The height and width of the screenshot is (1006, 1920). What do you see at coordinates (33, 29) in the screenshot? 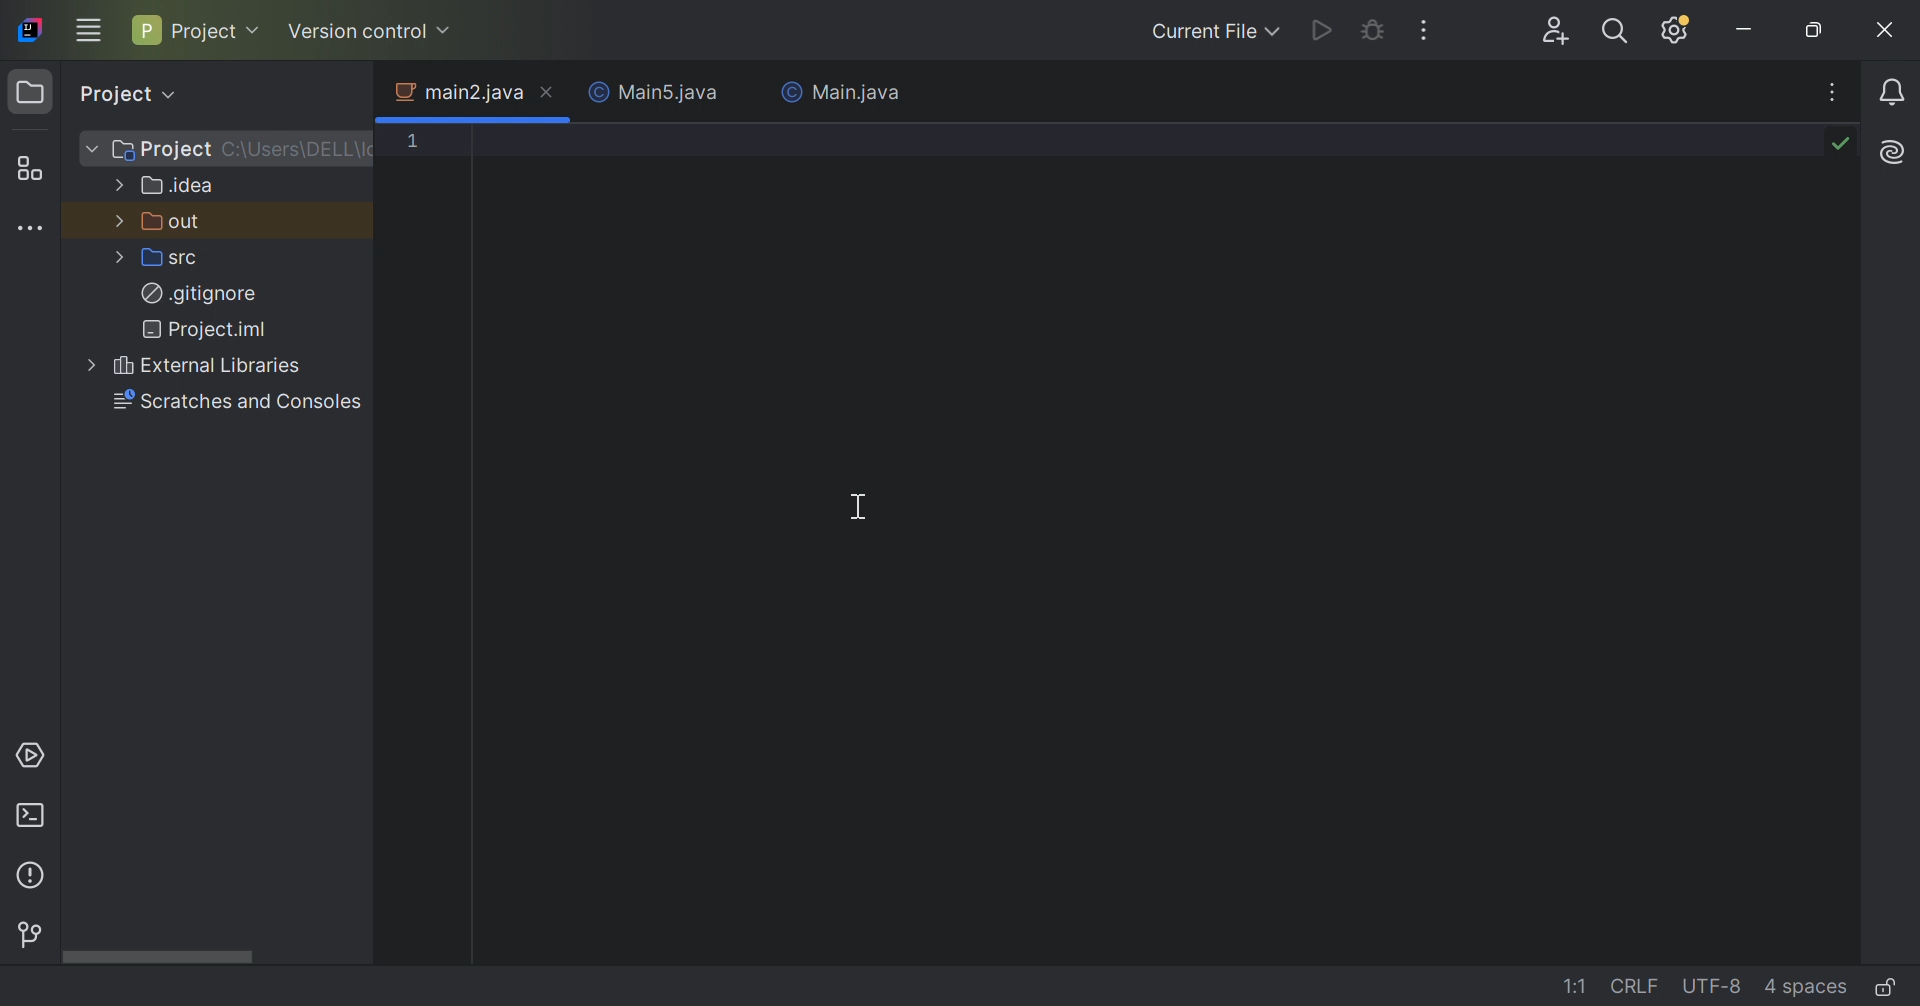
I see `IntelliJ IDEA icon` at bounding box center [33, 29].